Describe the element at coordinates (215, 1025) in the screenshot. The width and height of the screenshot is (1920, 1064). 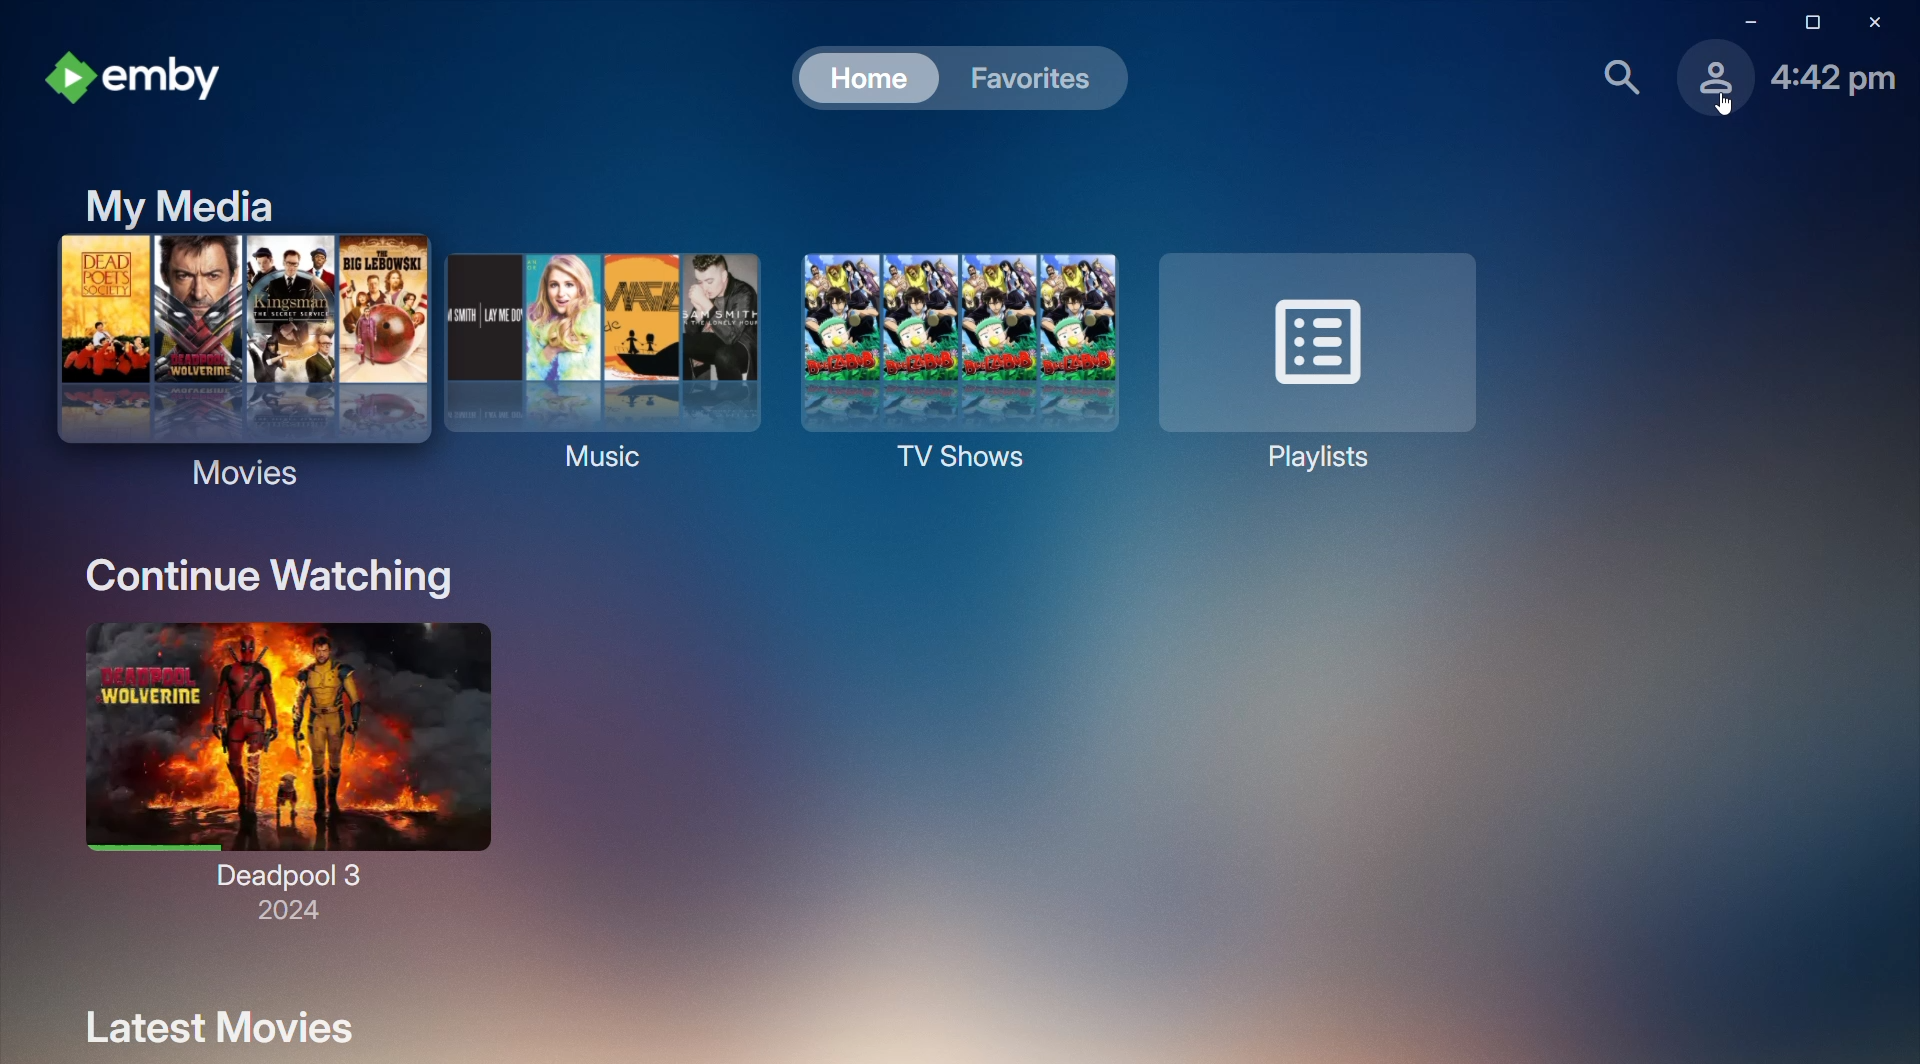
I see `Latest Movies` at that location.